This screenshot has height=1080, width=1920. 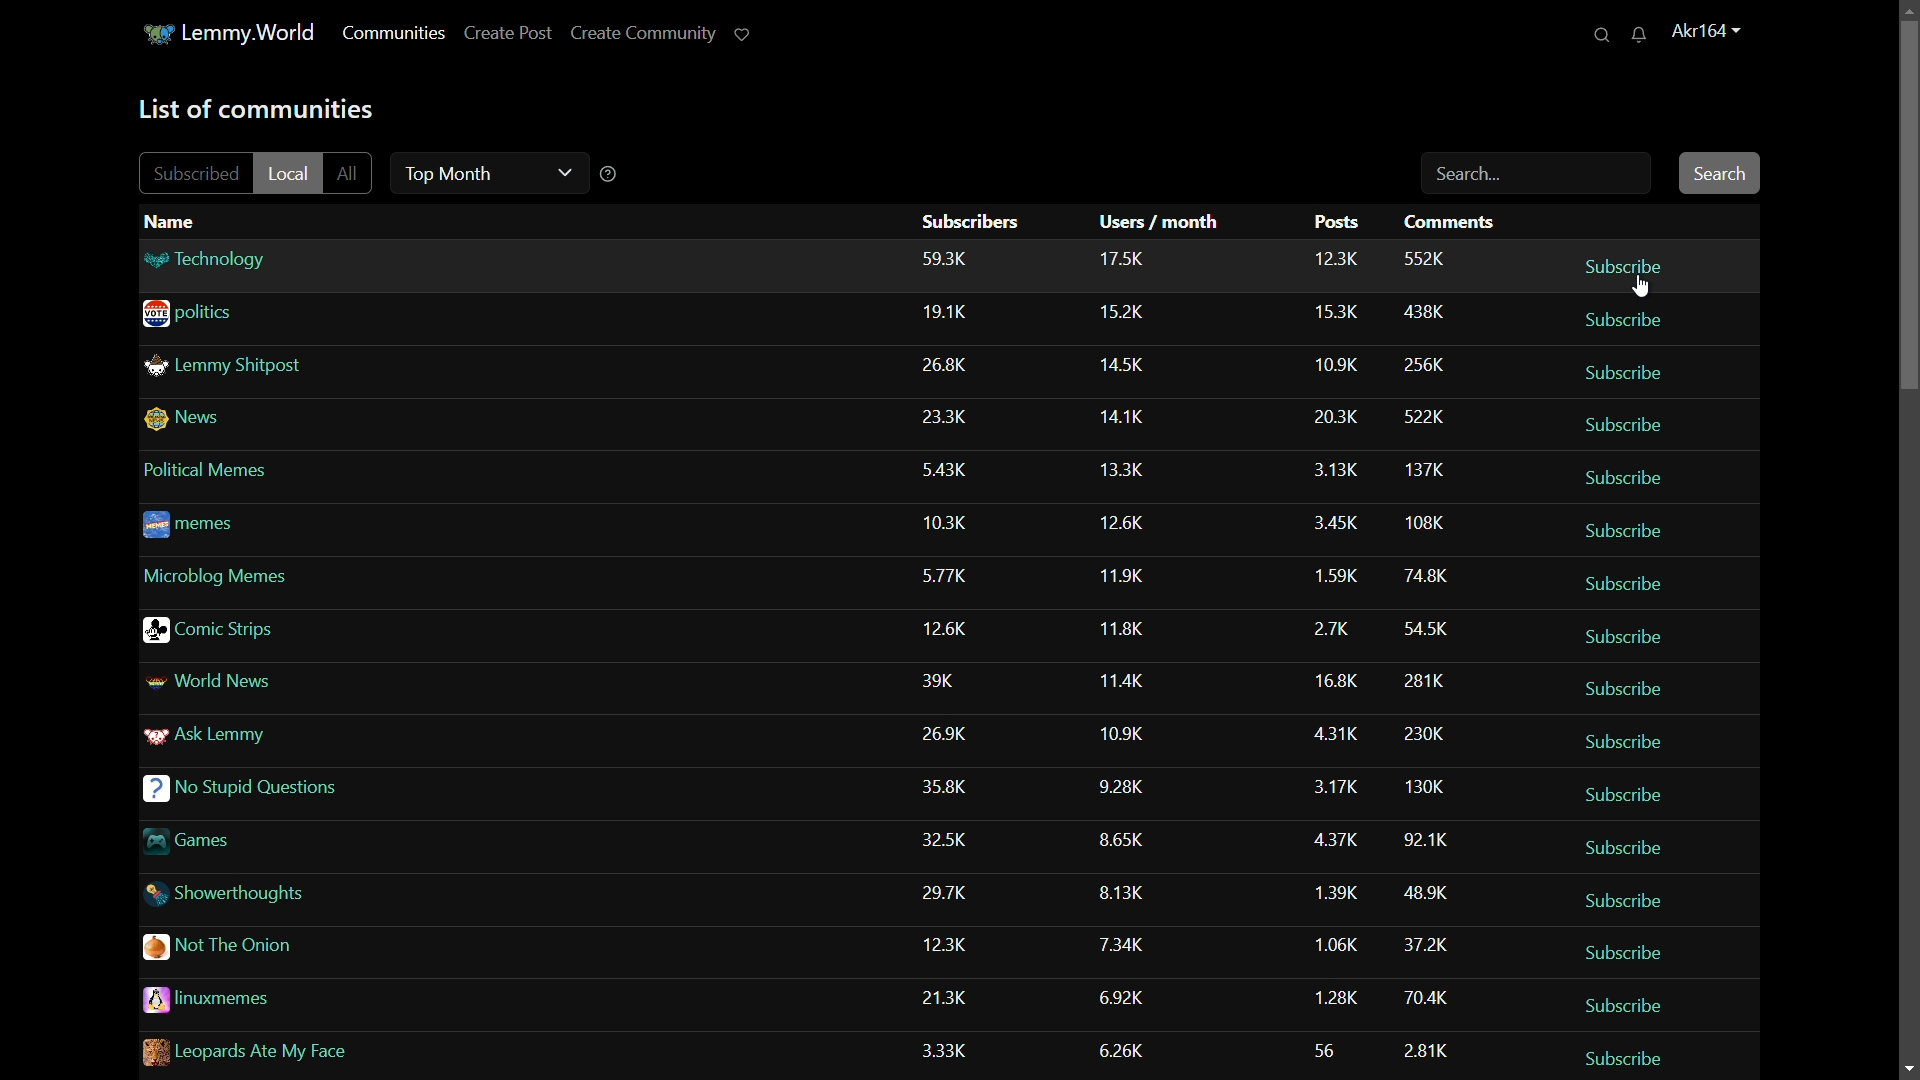 What do you see at coordinates (1422, 944) in the screenshot?
I see `comments` at bounding box center [1422, 944].